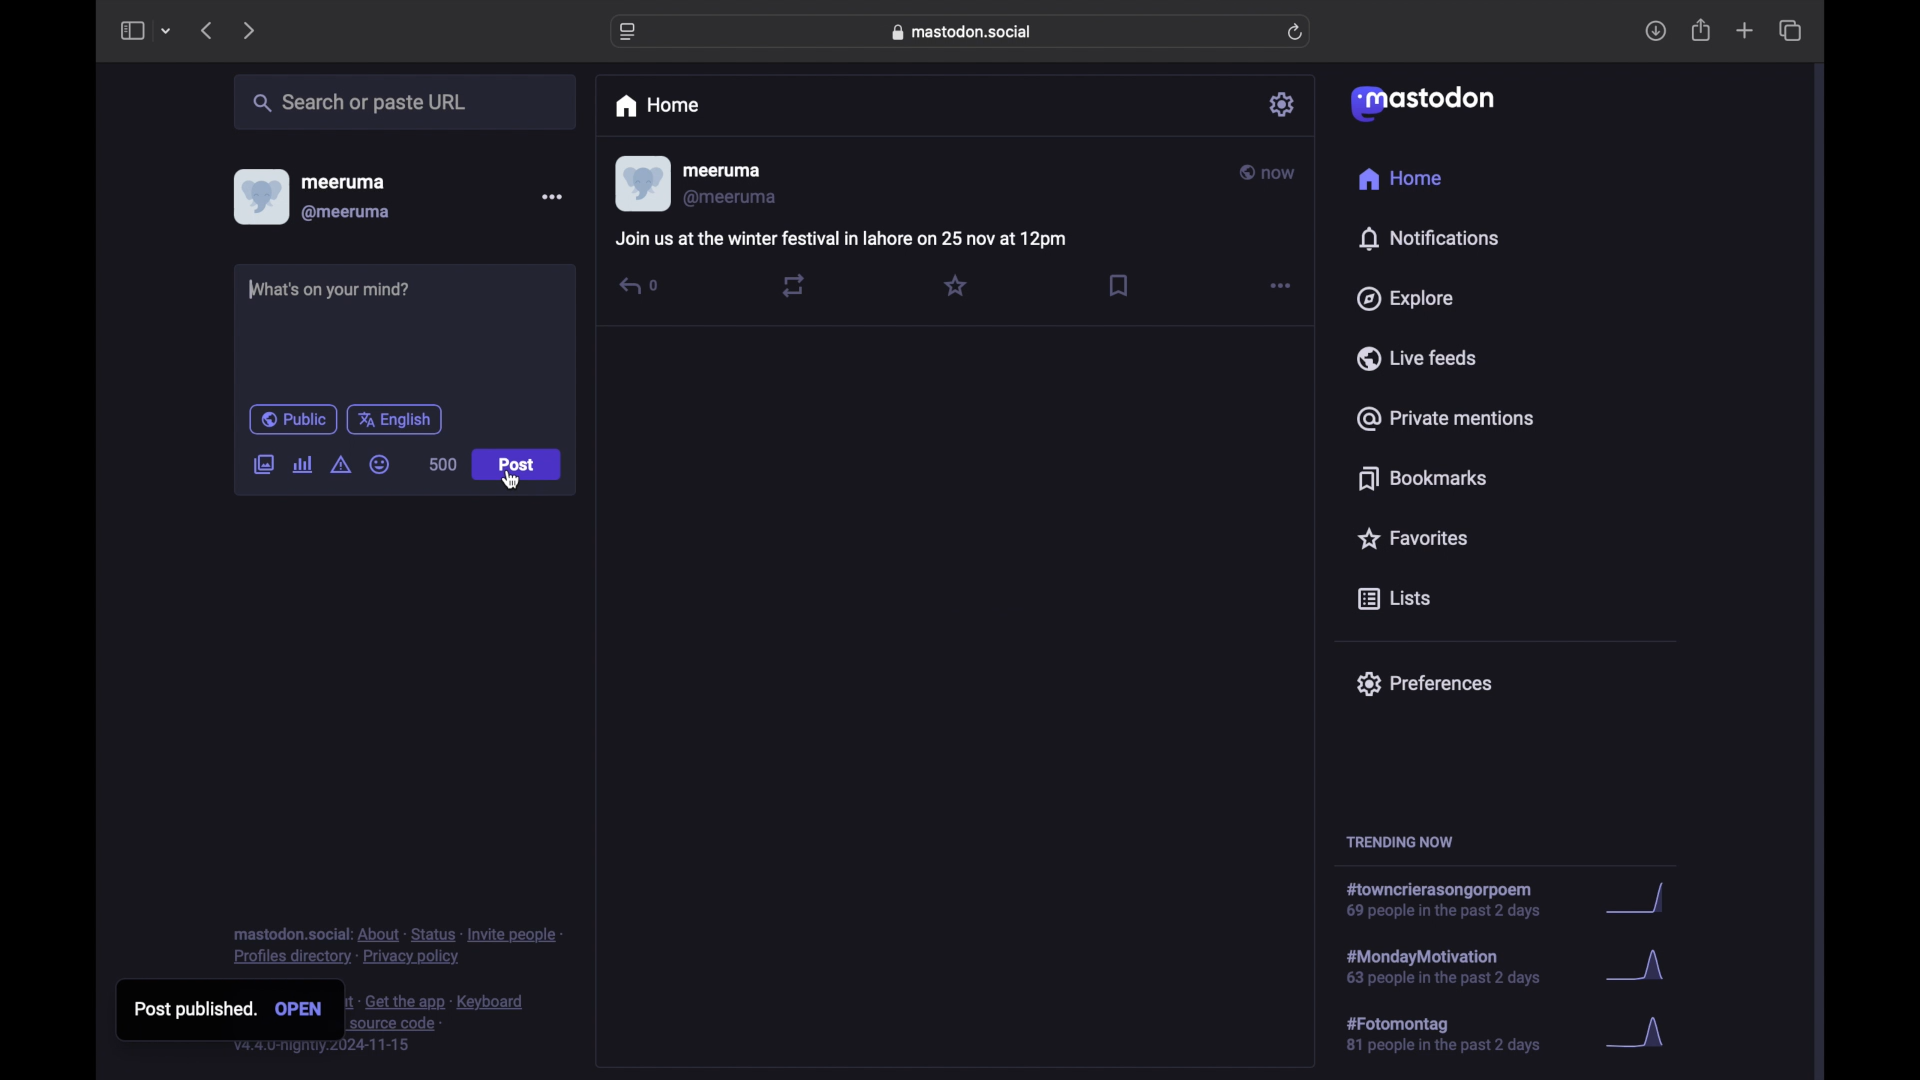 The height and width of the screenshot is (1080, 1920). Describe the element at coordinates (201, 1009) in the screenshot. I see `post published.` at that location.